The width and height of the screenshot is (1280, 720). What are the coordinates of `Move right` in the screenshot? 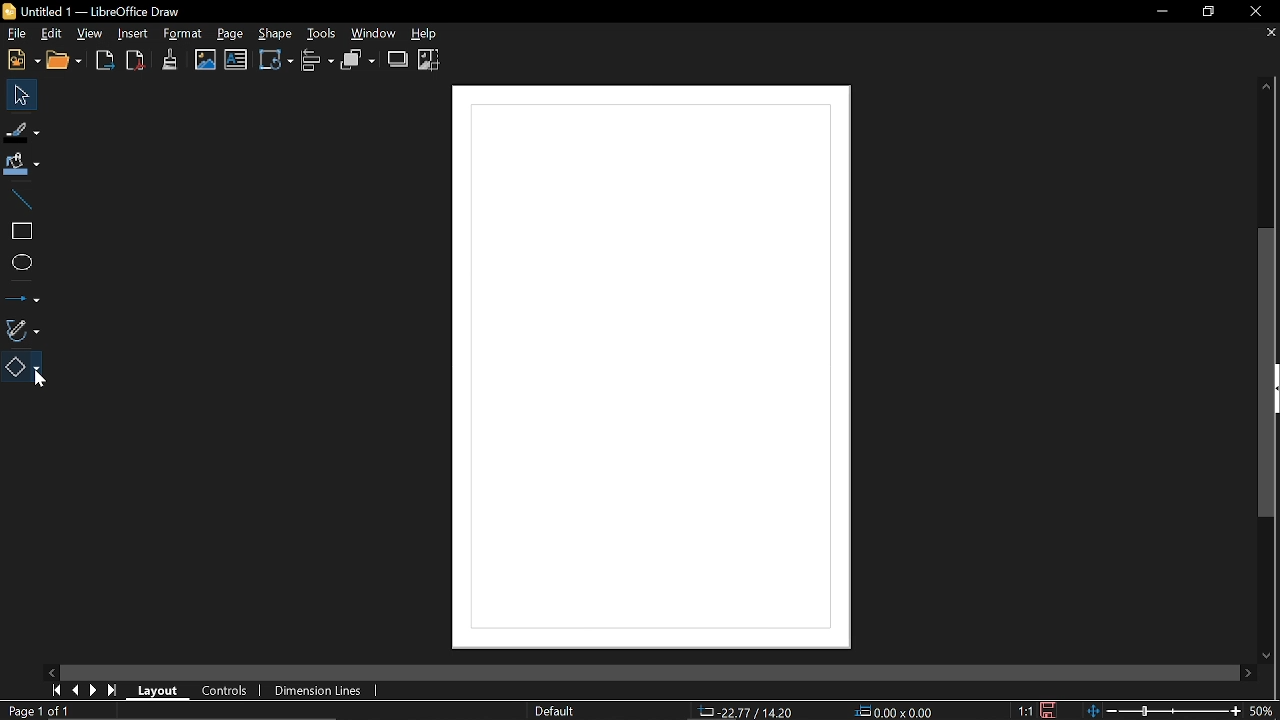 It's located at (1248, 673).